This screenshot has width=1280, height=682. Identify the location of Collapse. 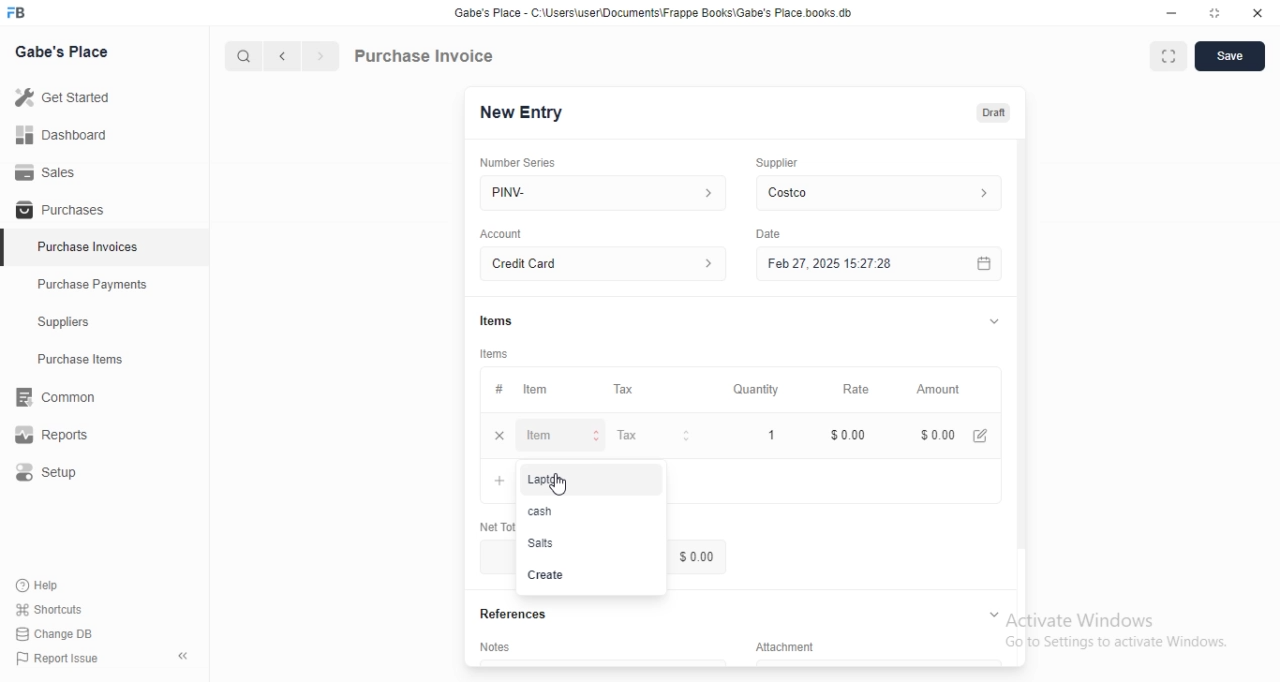
(994, 614).